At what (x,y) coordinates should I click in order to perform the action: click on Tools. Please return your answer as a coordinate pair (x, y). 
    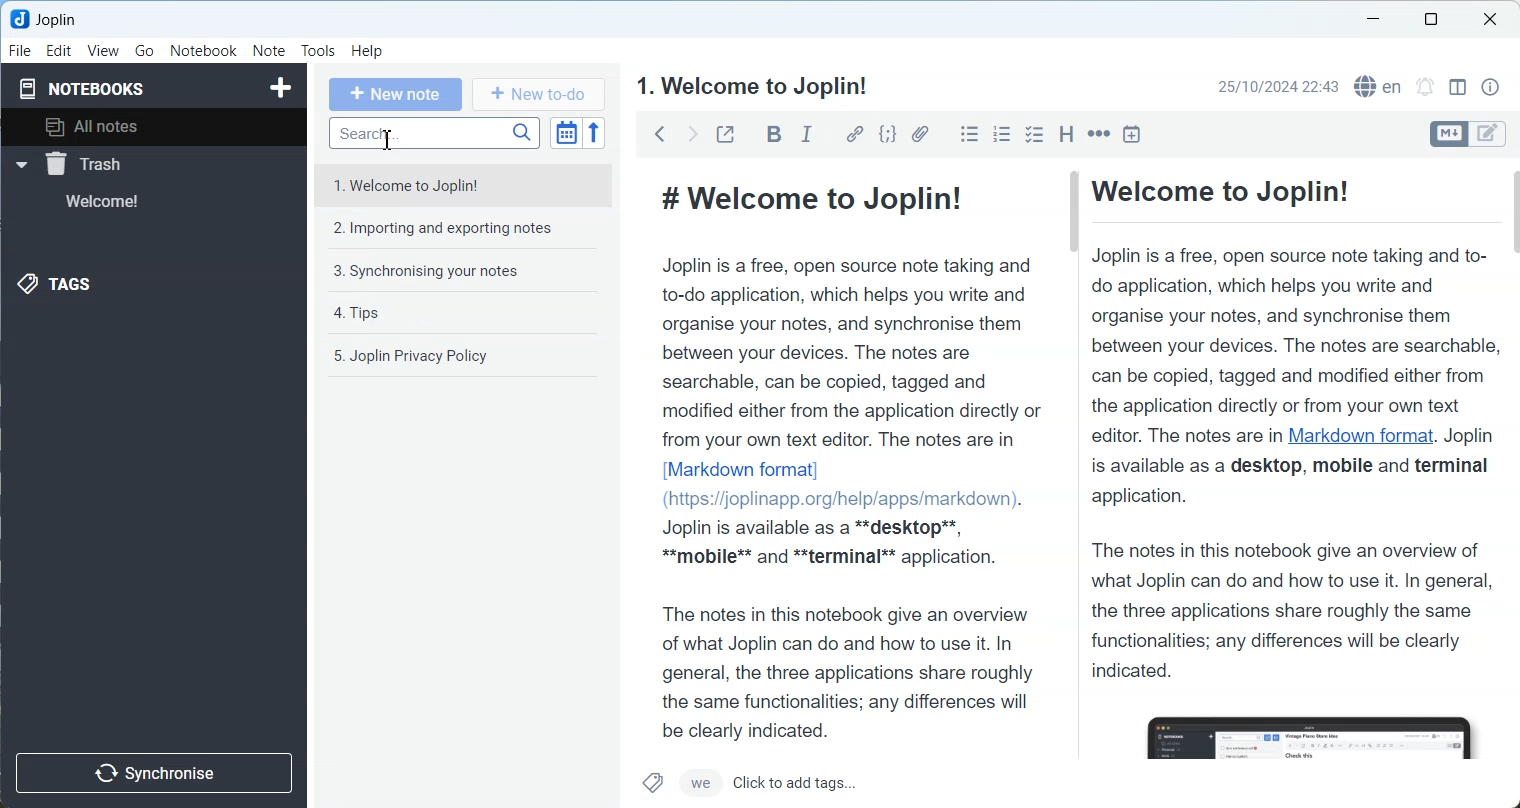
    Looking at the image, I should click on (318, 51).